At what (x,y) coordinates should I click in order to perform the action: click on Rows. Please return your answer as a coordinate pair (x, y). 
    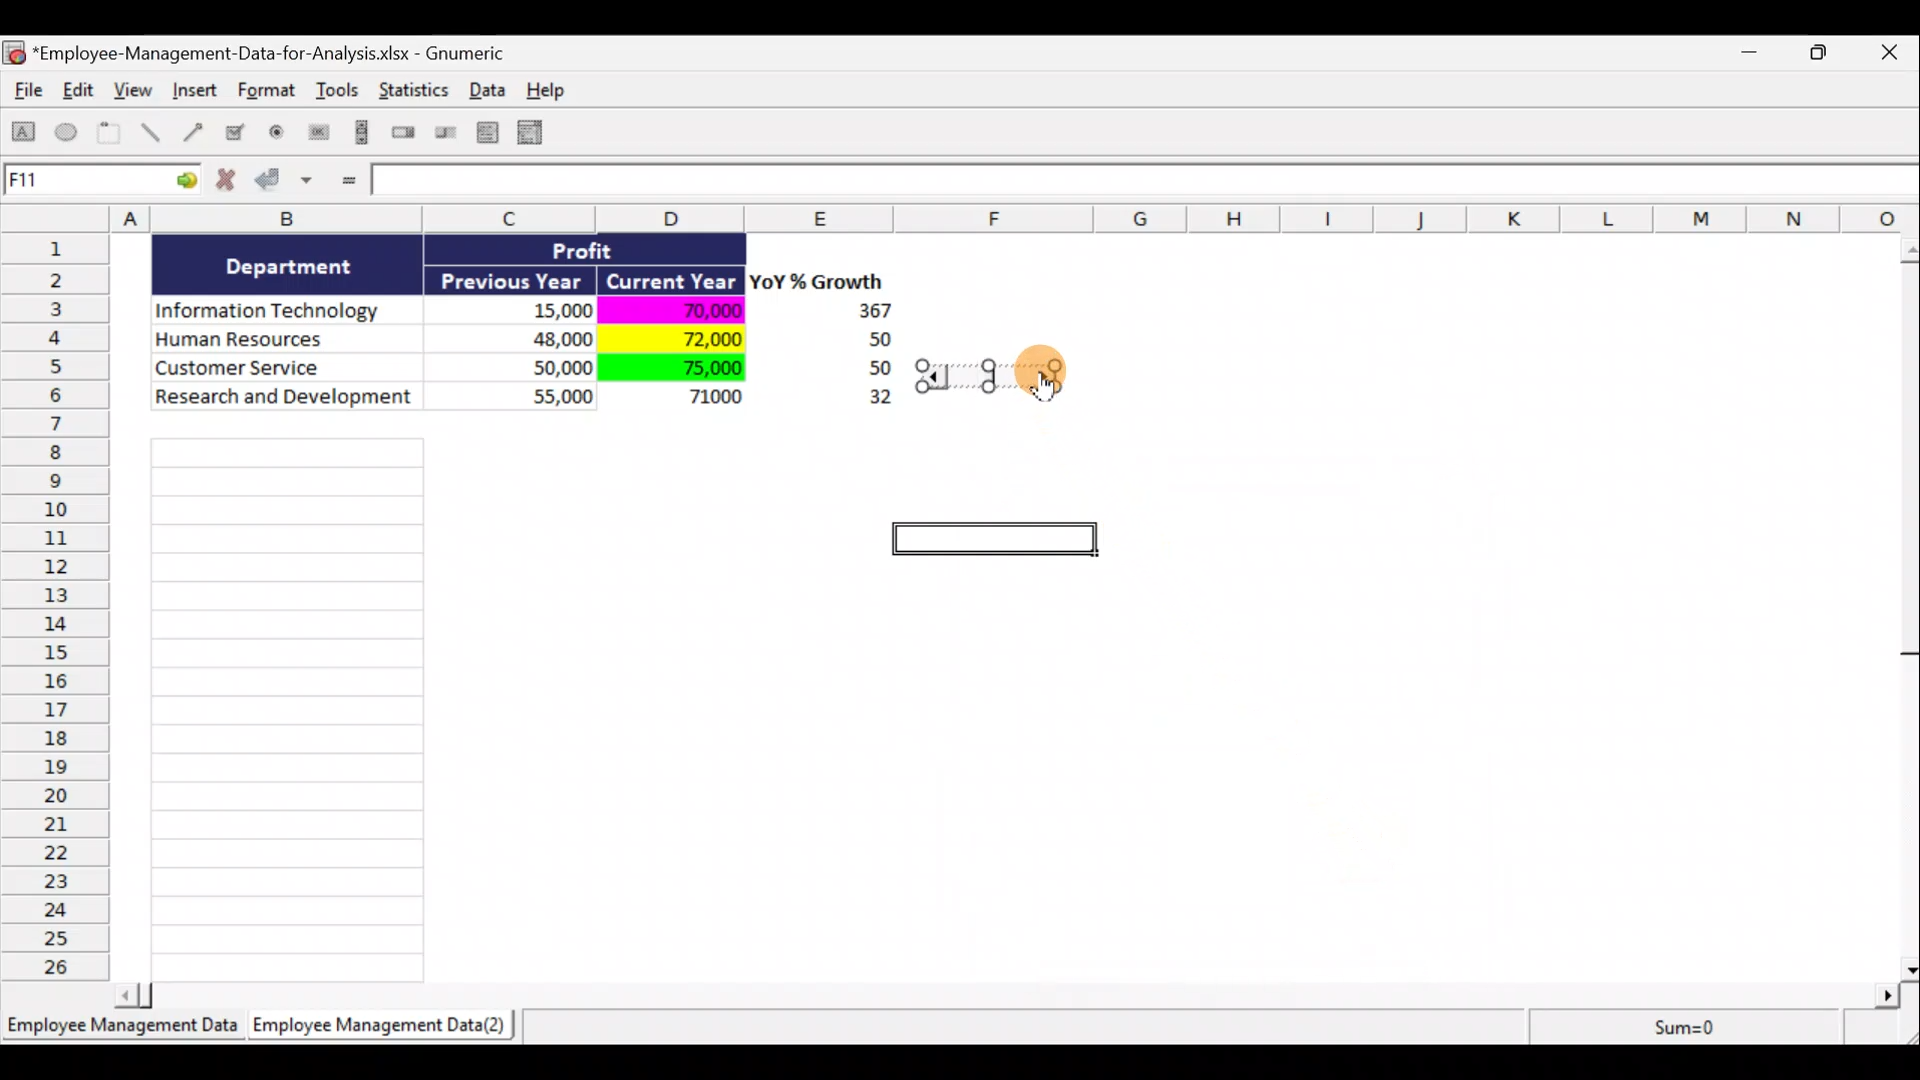
    Looking at the image, I should click on (61, 605).